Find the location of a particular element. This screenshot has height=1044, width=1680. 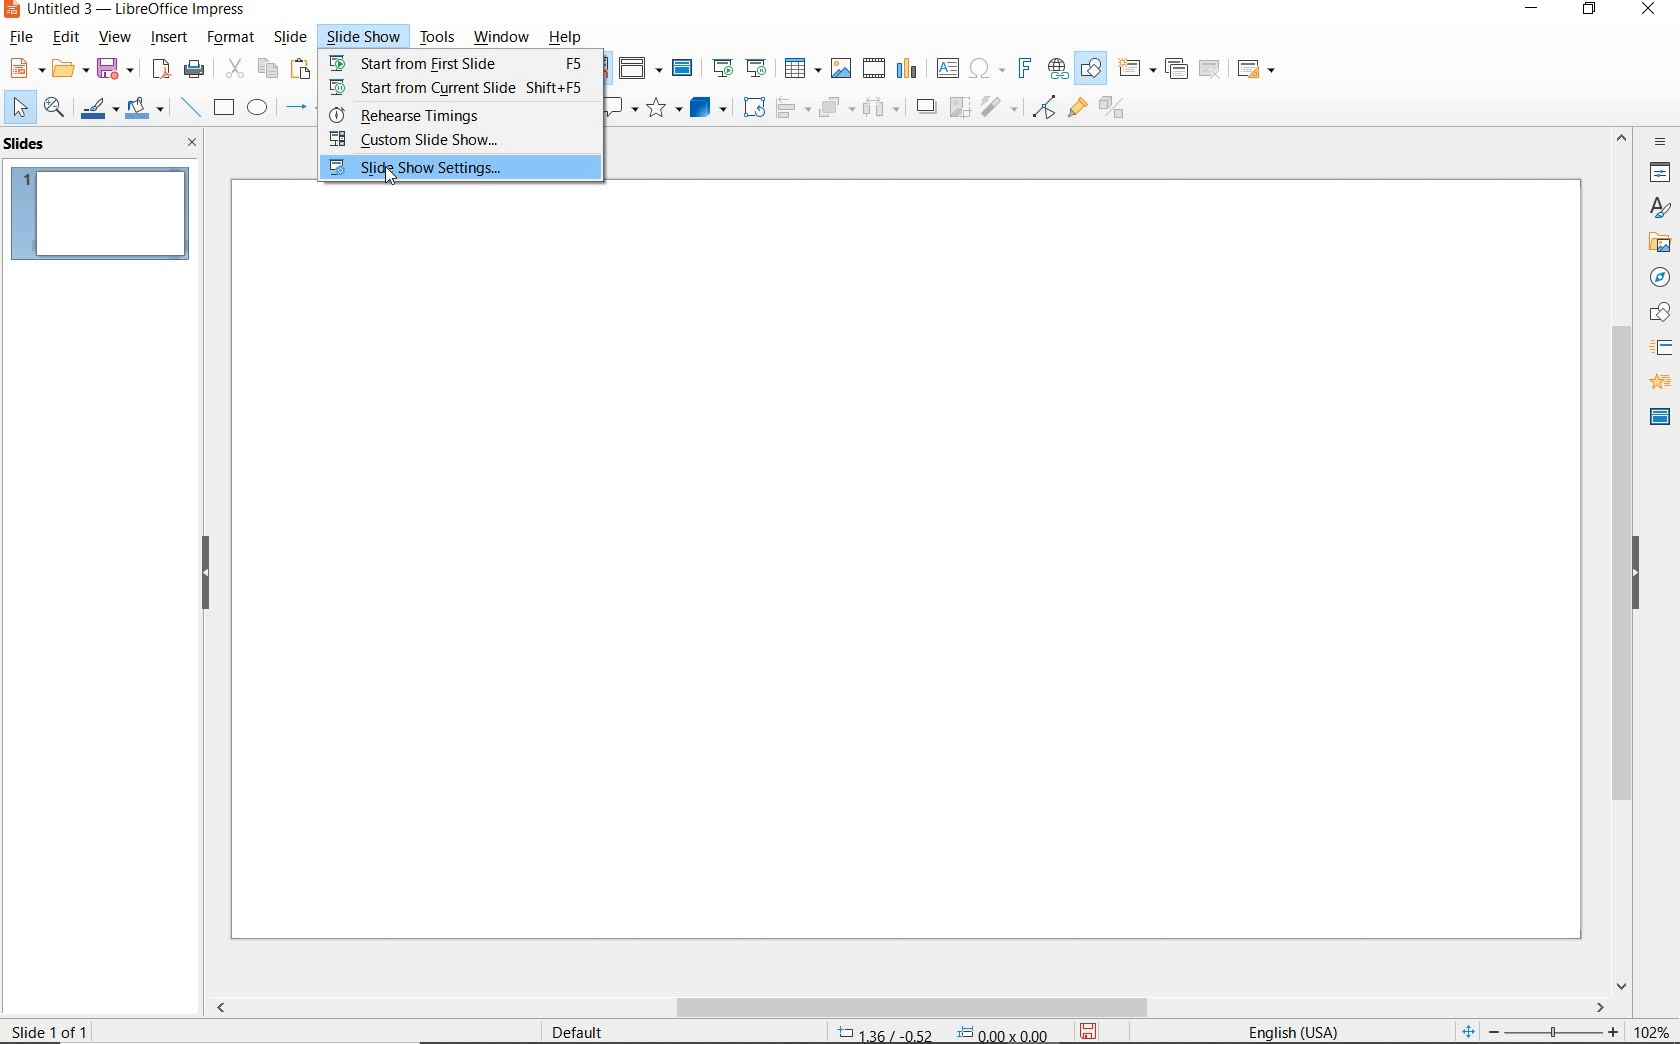

TOGGLE POINT EDIT MODE is located at coordinates (1046, 105).